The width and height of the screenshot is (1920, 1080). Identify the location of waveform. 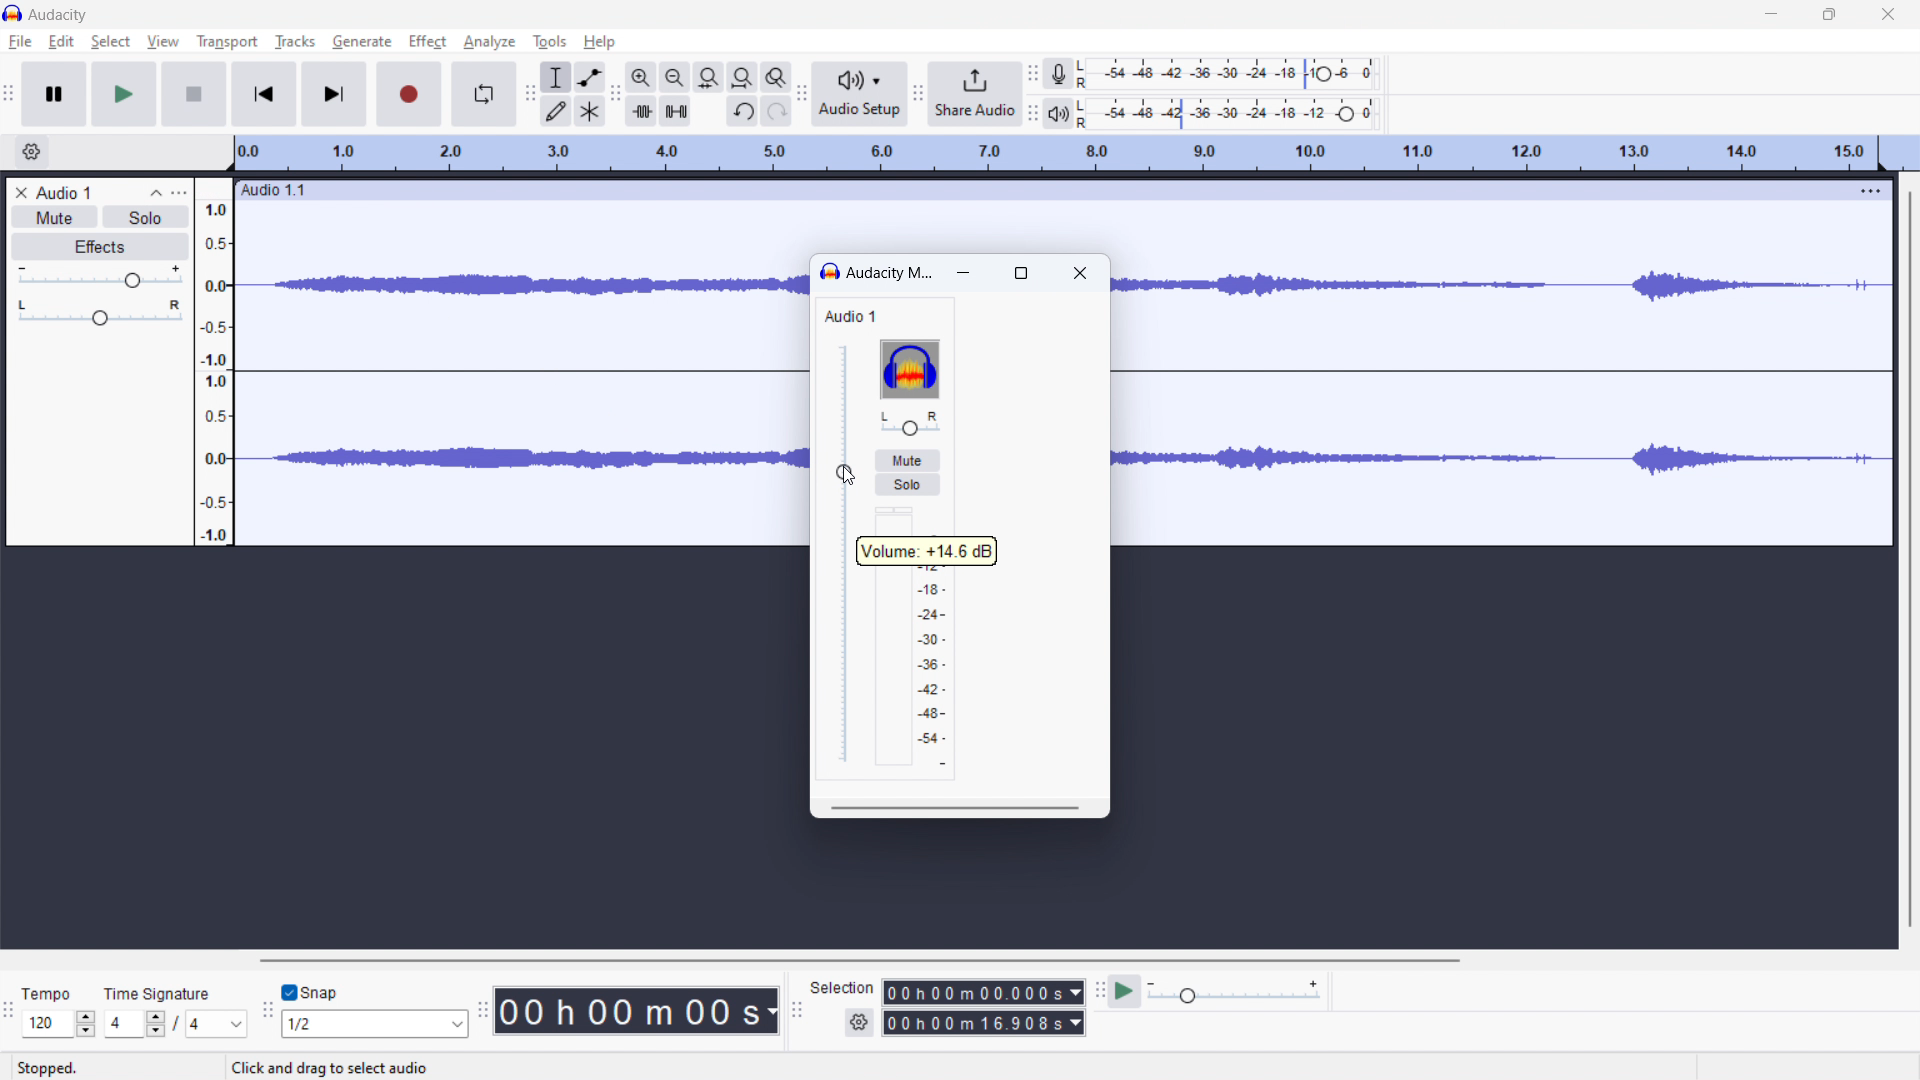
(1439, 464).